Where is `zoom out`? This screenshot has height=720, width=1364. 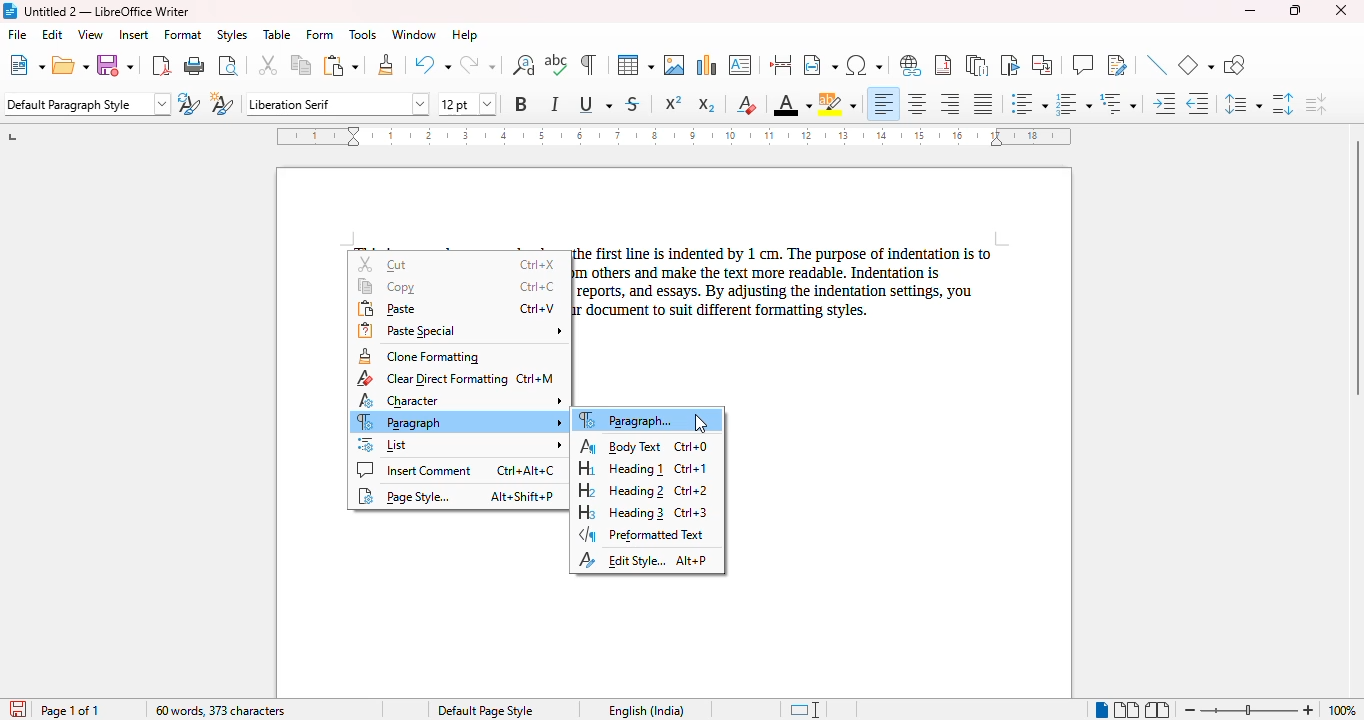 zoom out is located at coordinates (1190, 710).